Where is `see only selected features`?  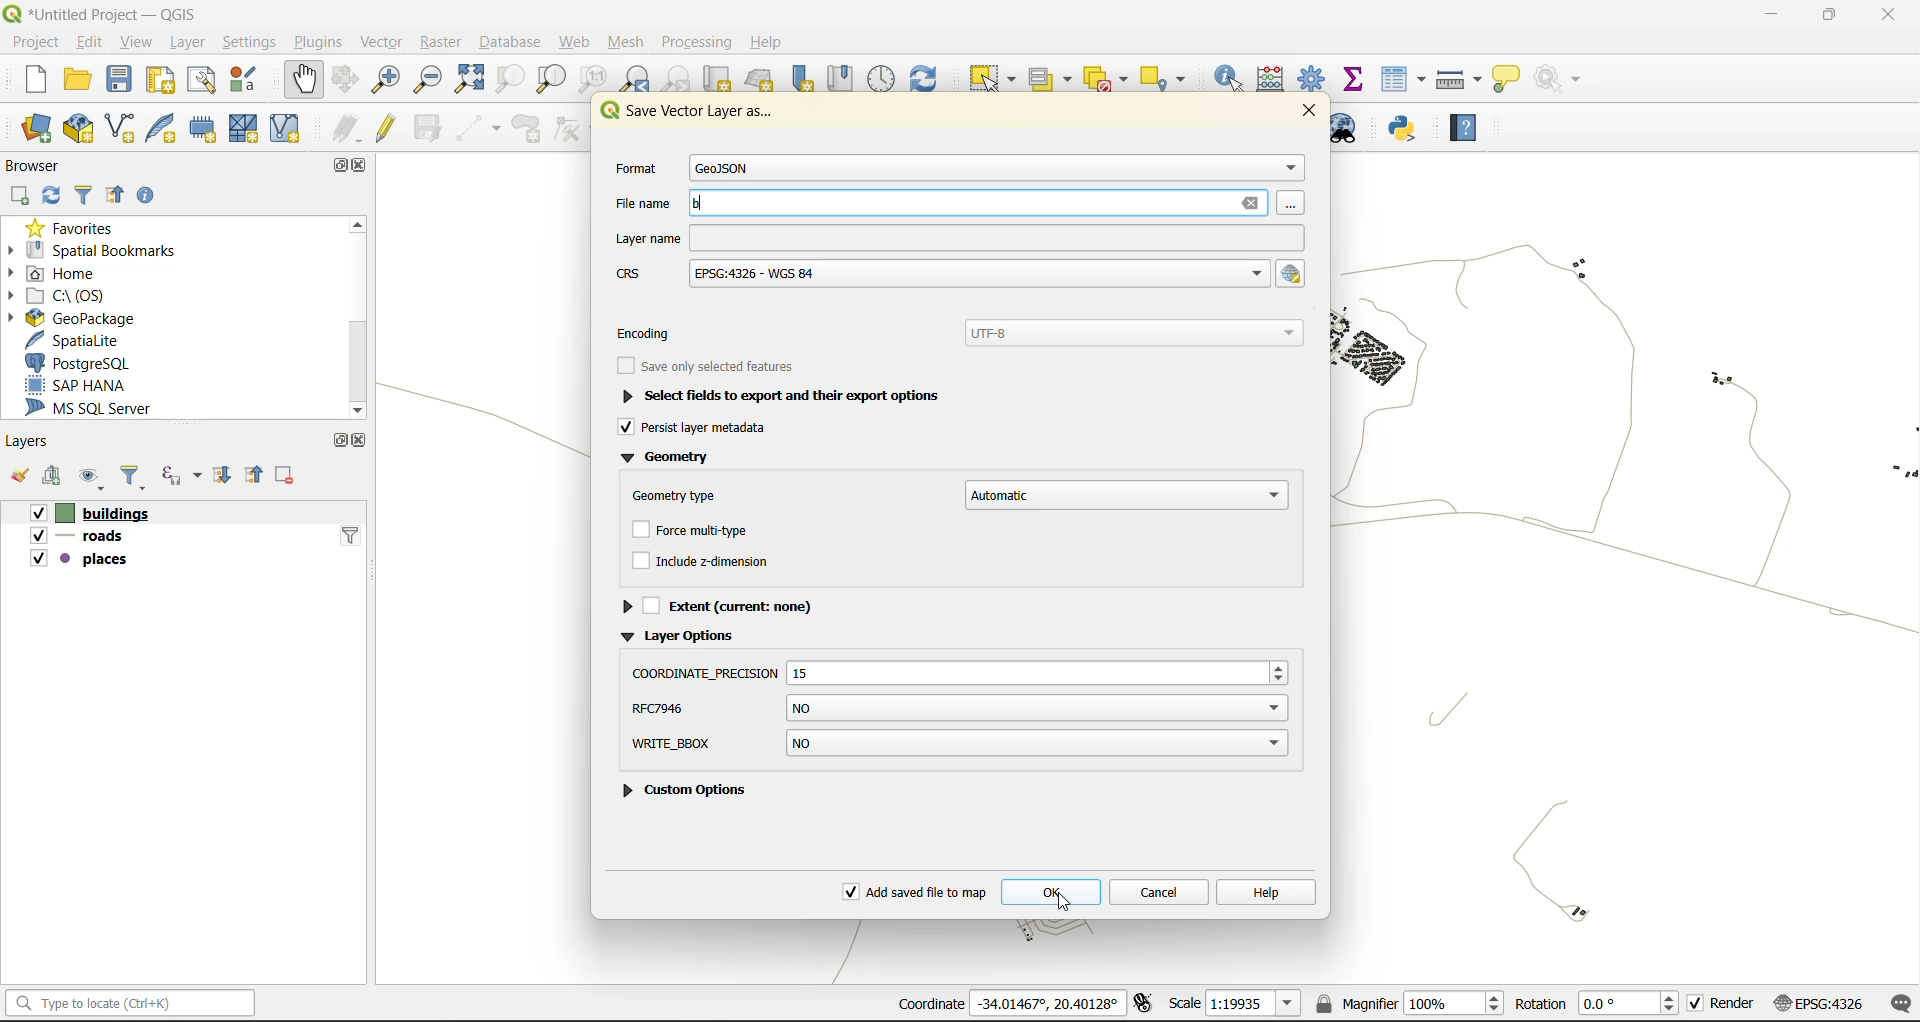 see only selected features is located at coordinates (712, 363).